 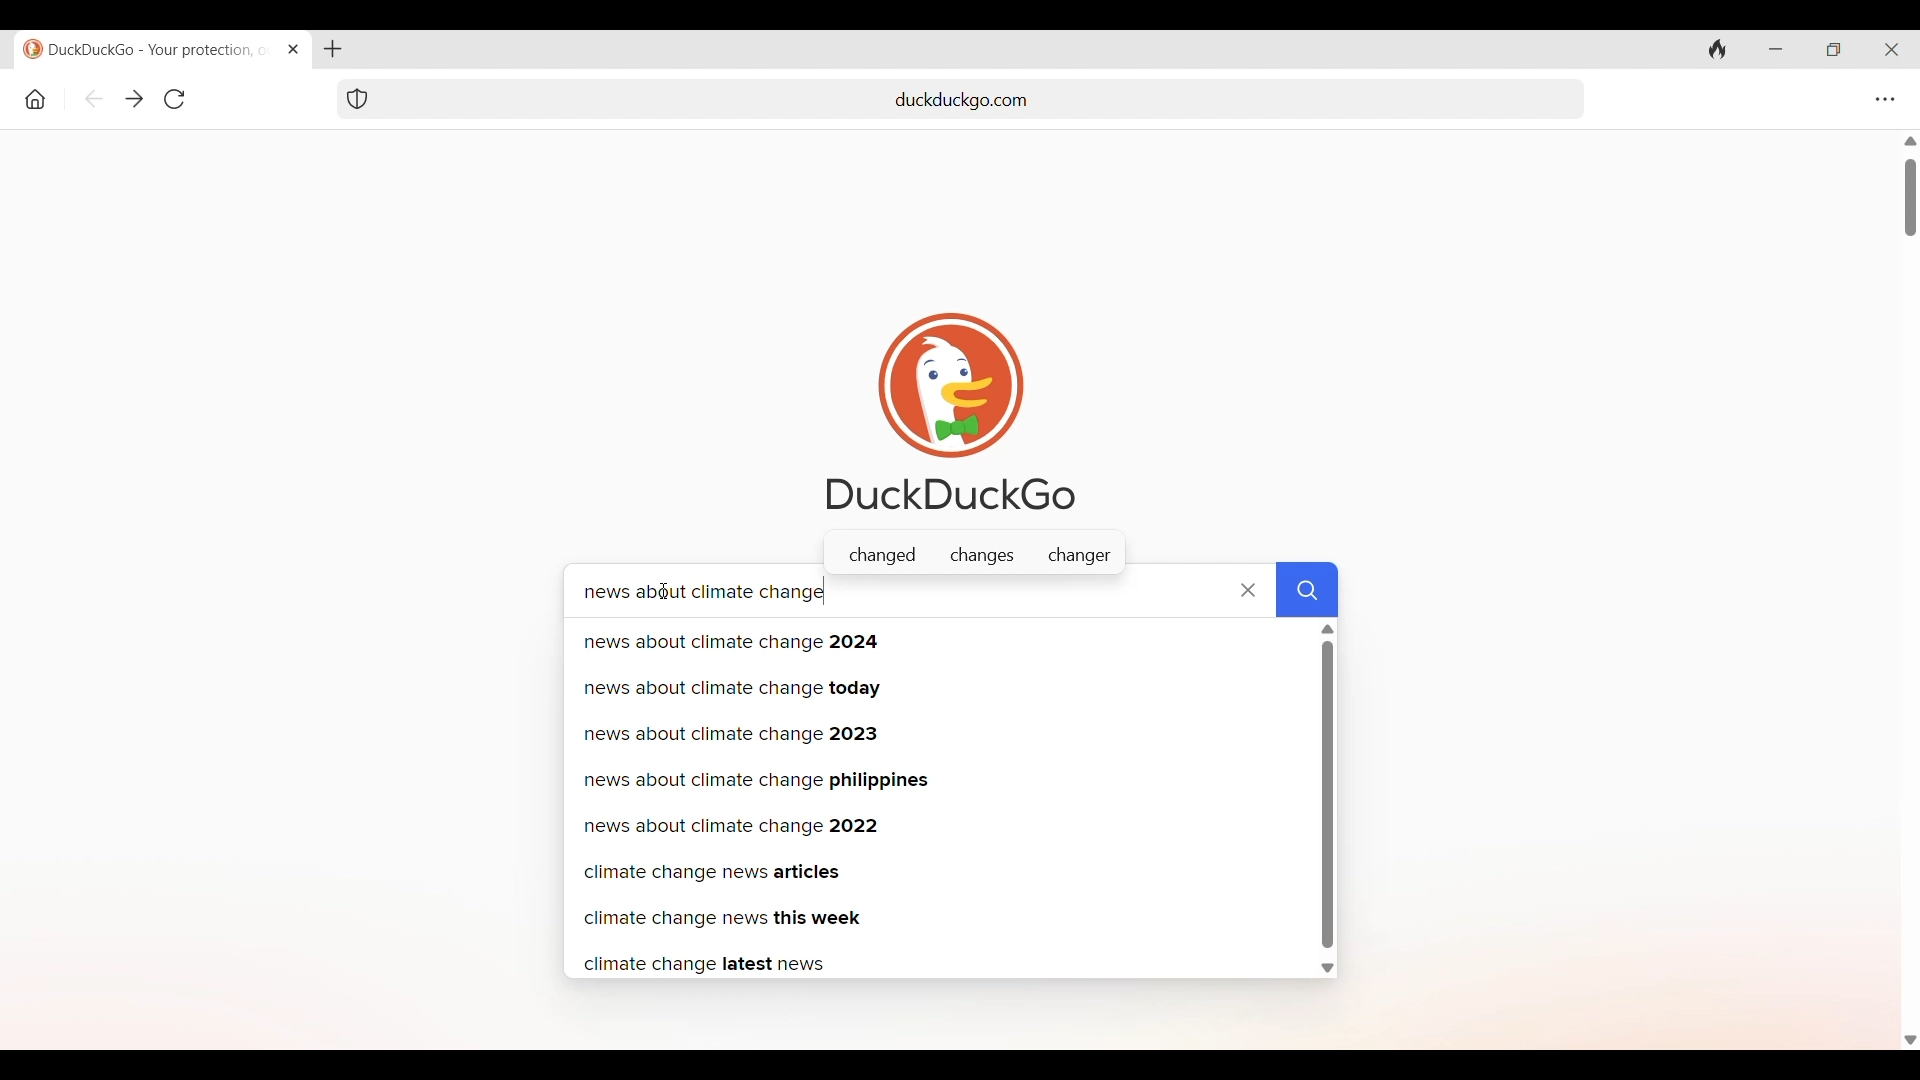 What do you see at coordinates (980, 100) in the screenshot?
I see `add url` at bounding box center [980, 100].